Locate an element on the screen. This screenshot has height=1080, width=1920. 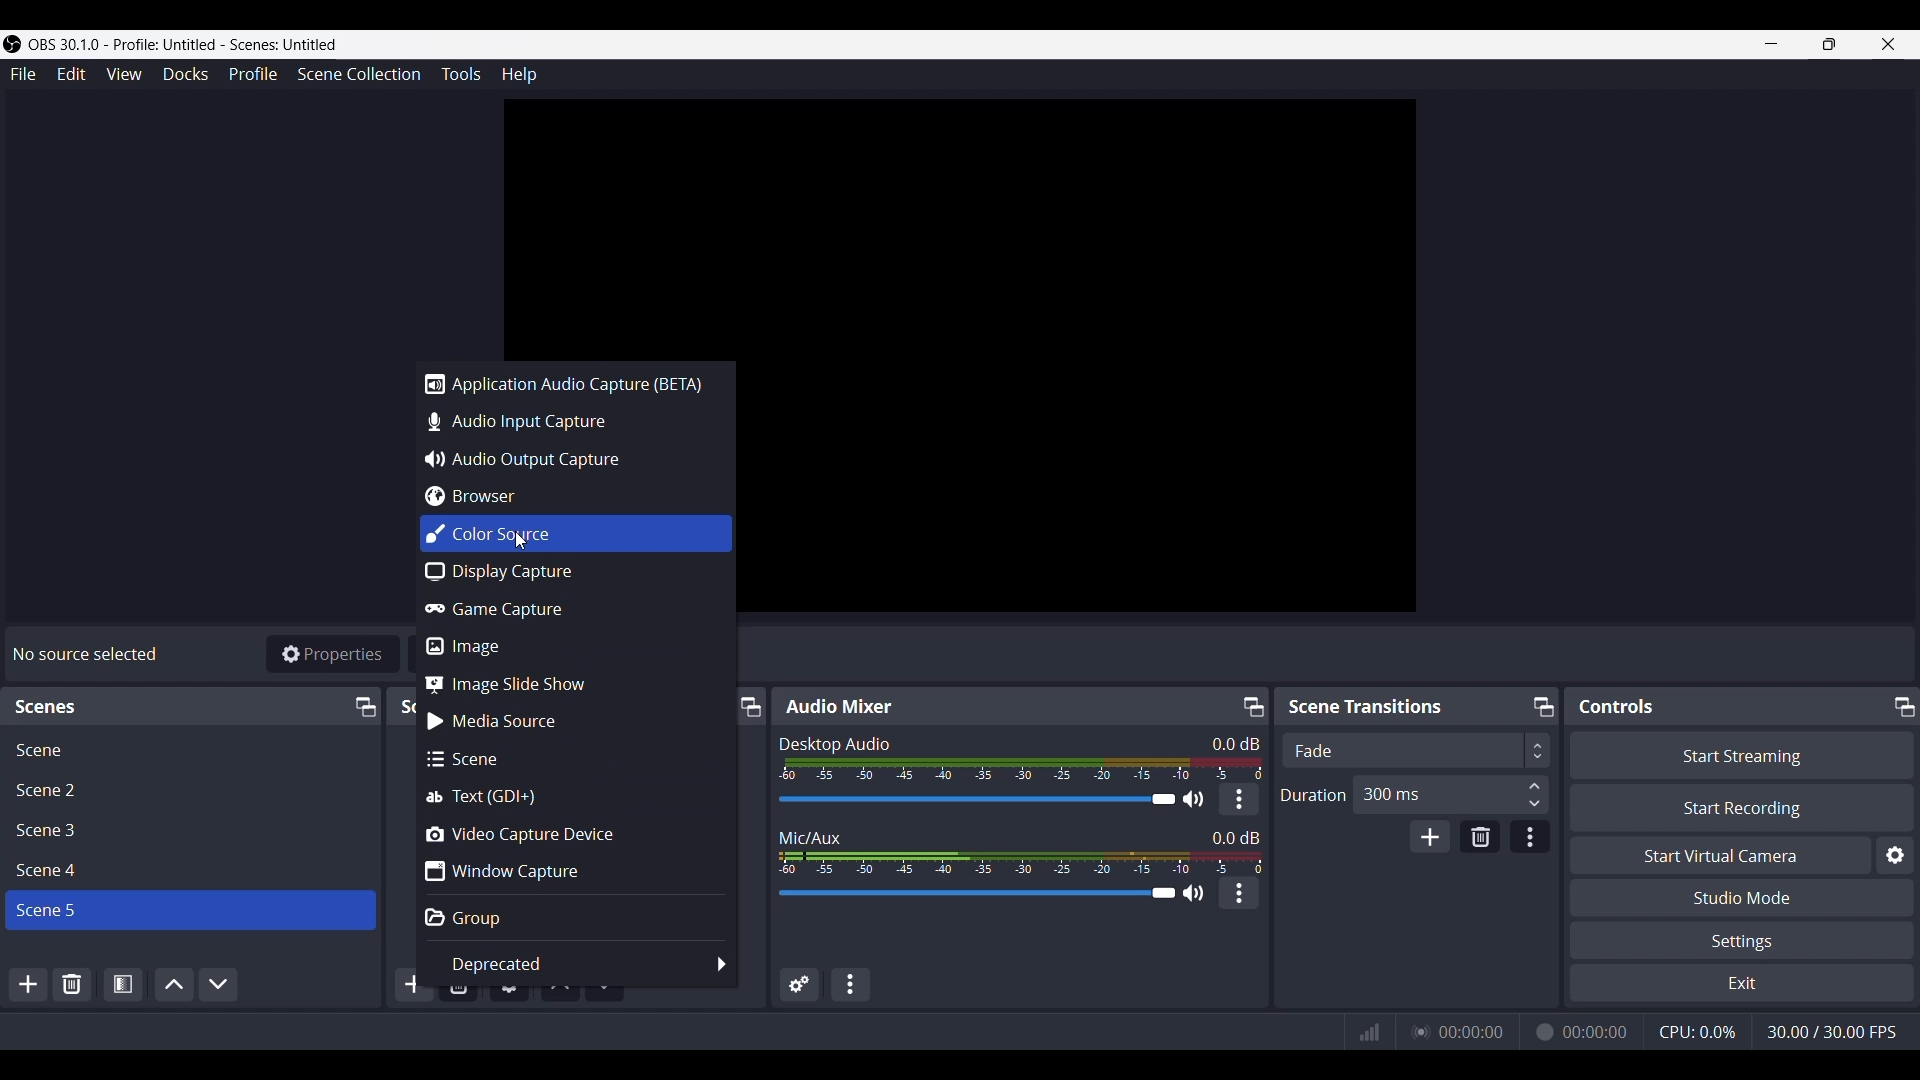
Start Virtual Camera is located at coordinates (1715, 854).